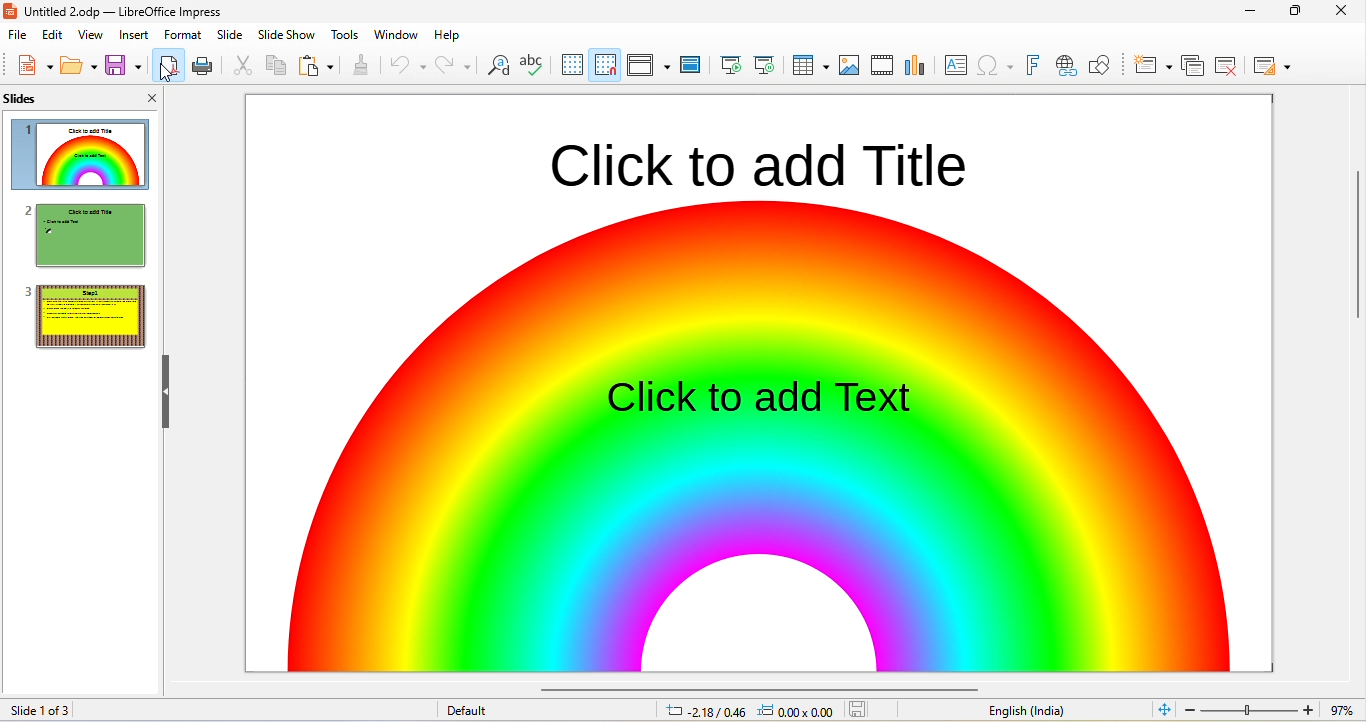  What do you see at coordinates (1271, 64) in the screenshot?
I see `slide layout` at bounding box center [1271, 64].